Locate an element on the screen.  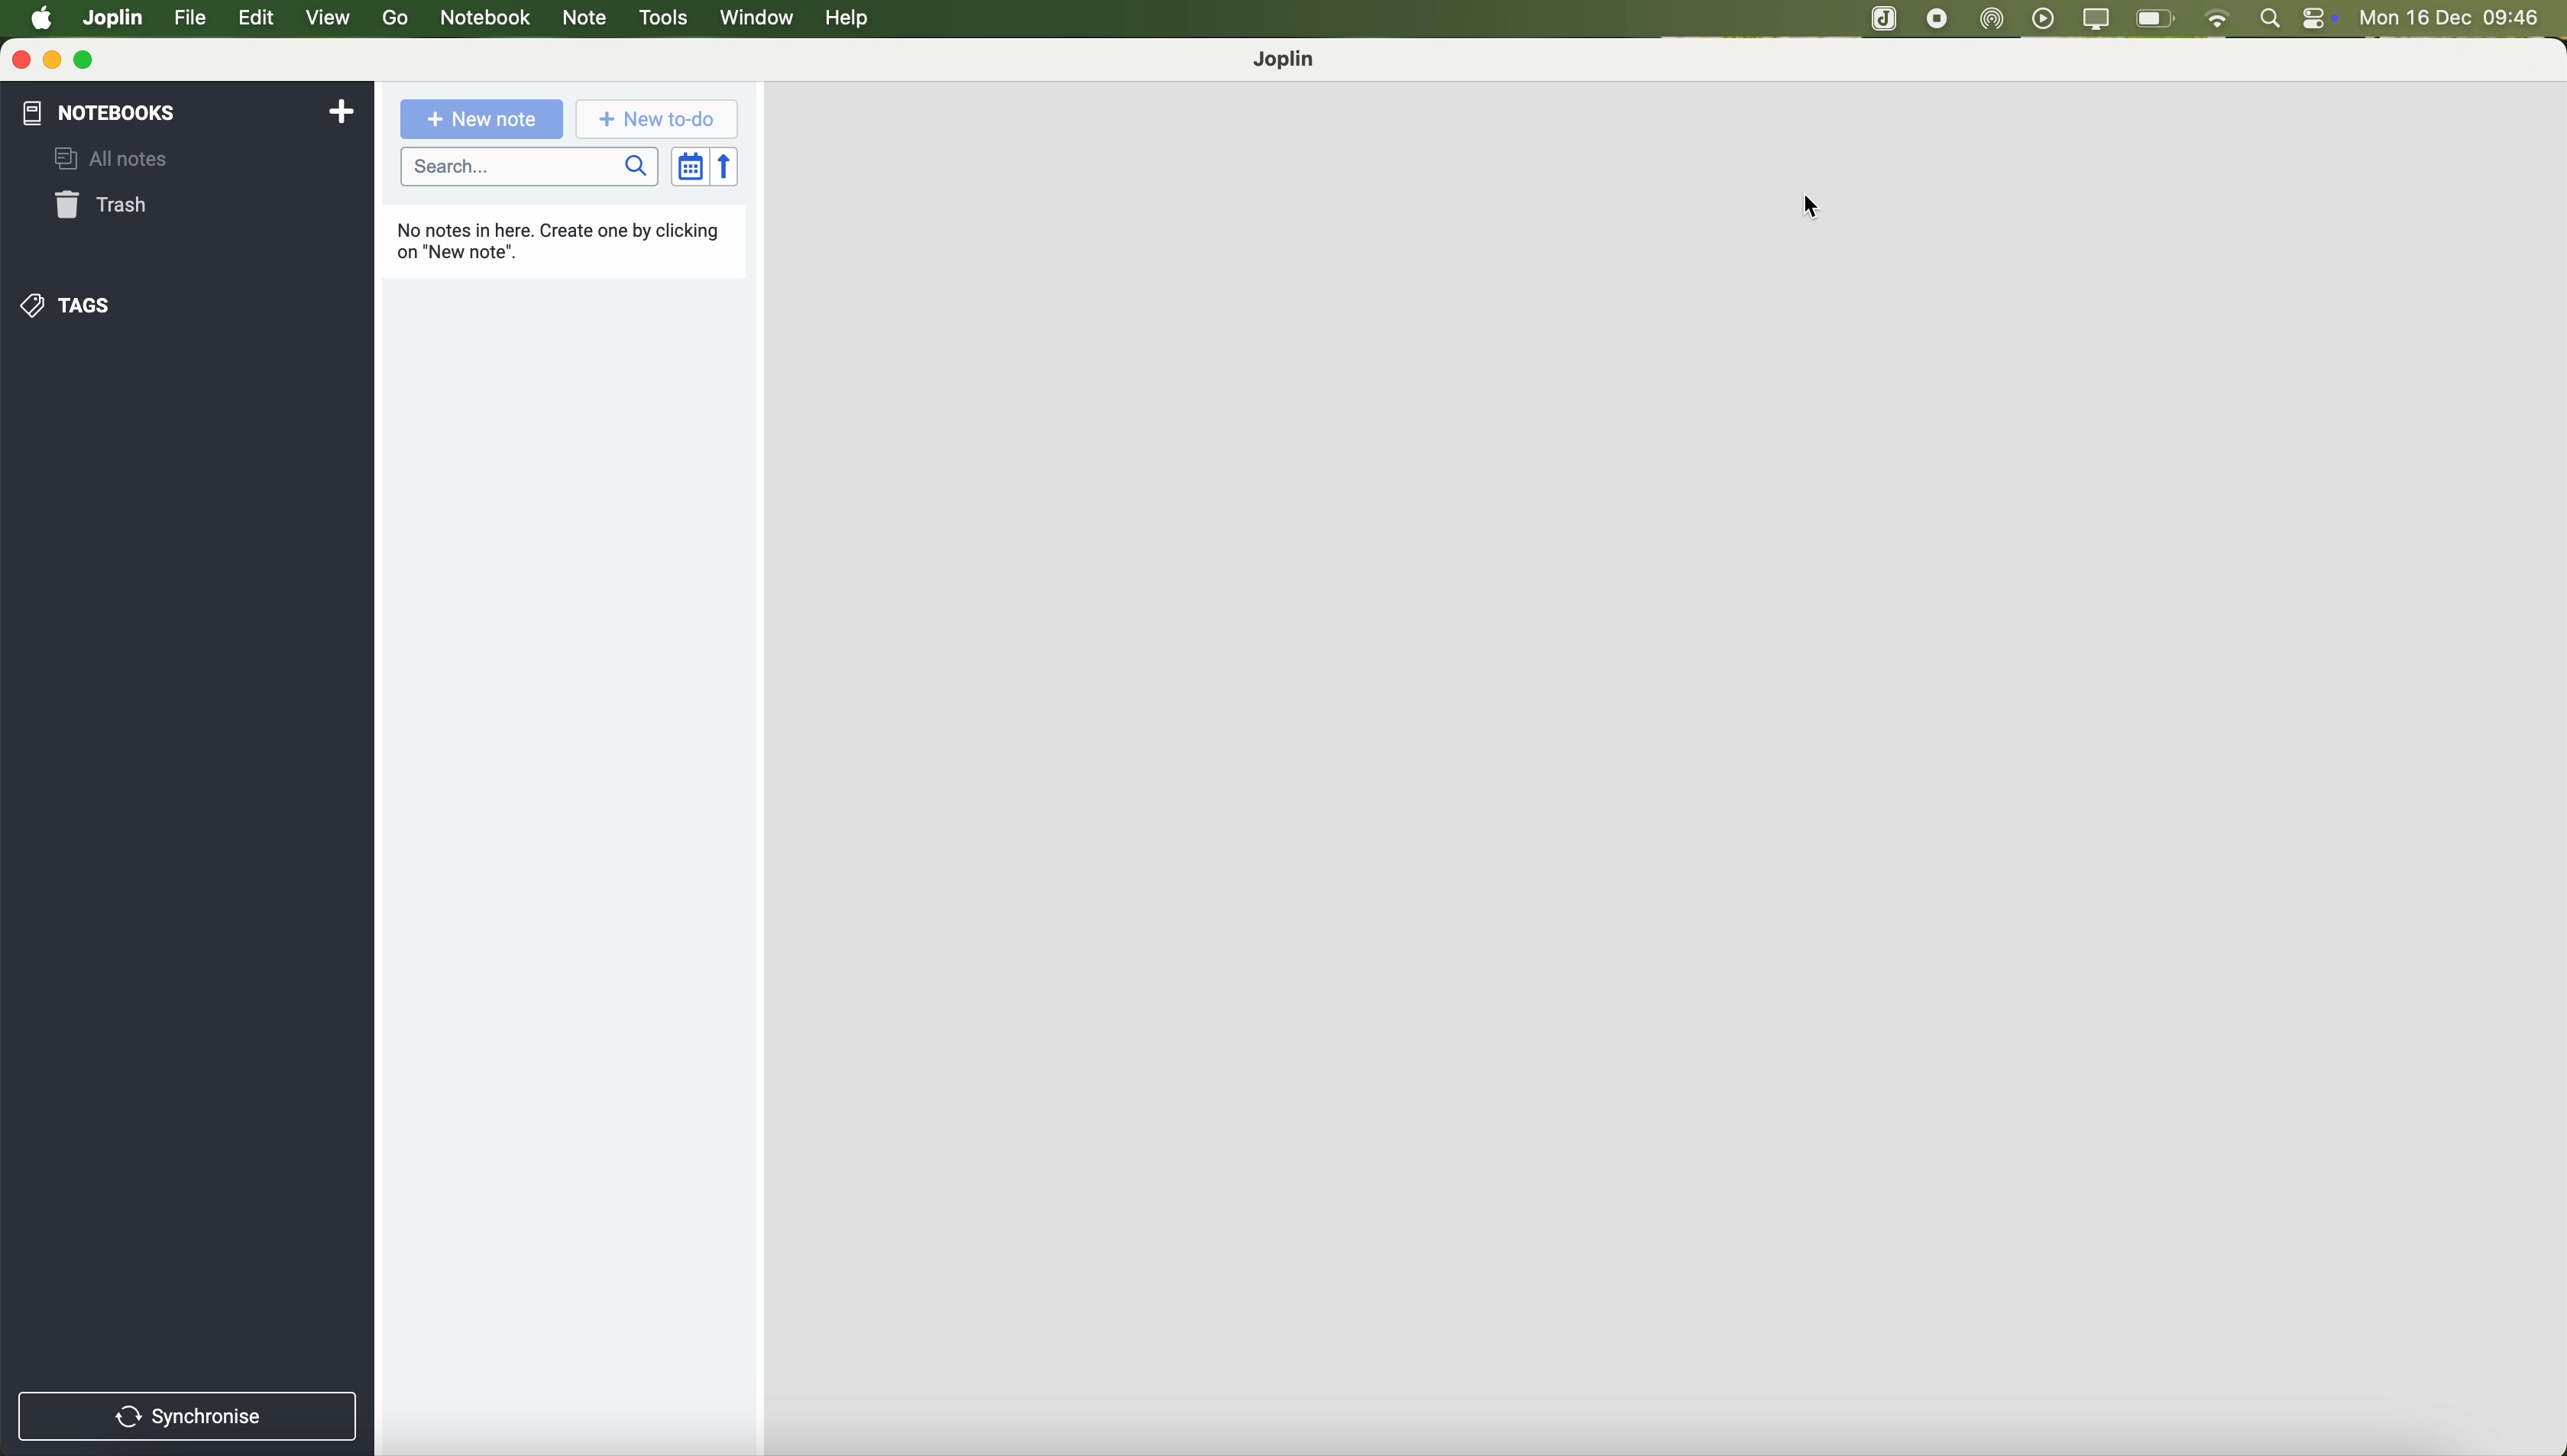
synchronise is located at coordinates (189, 1414).